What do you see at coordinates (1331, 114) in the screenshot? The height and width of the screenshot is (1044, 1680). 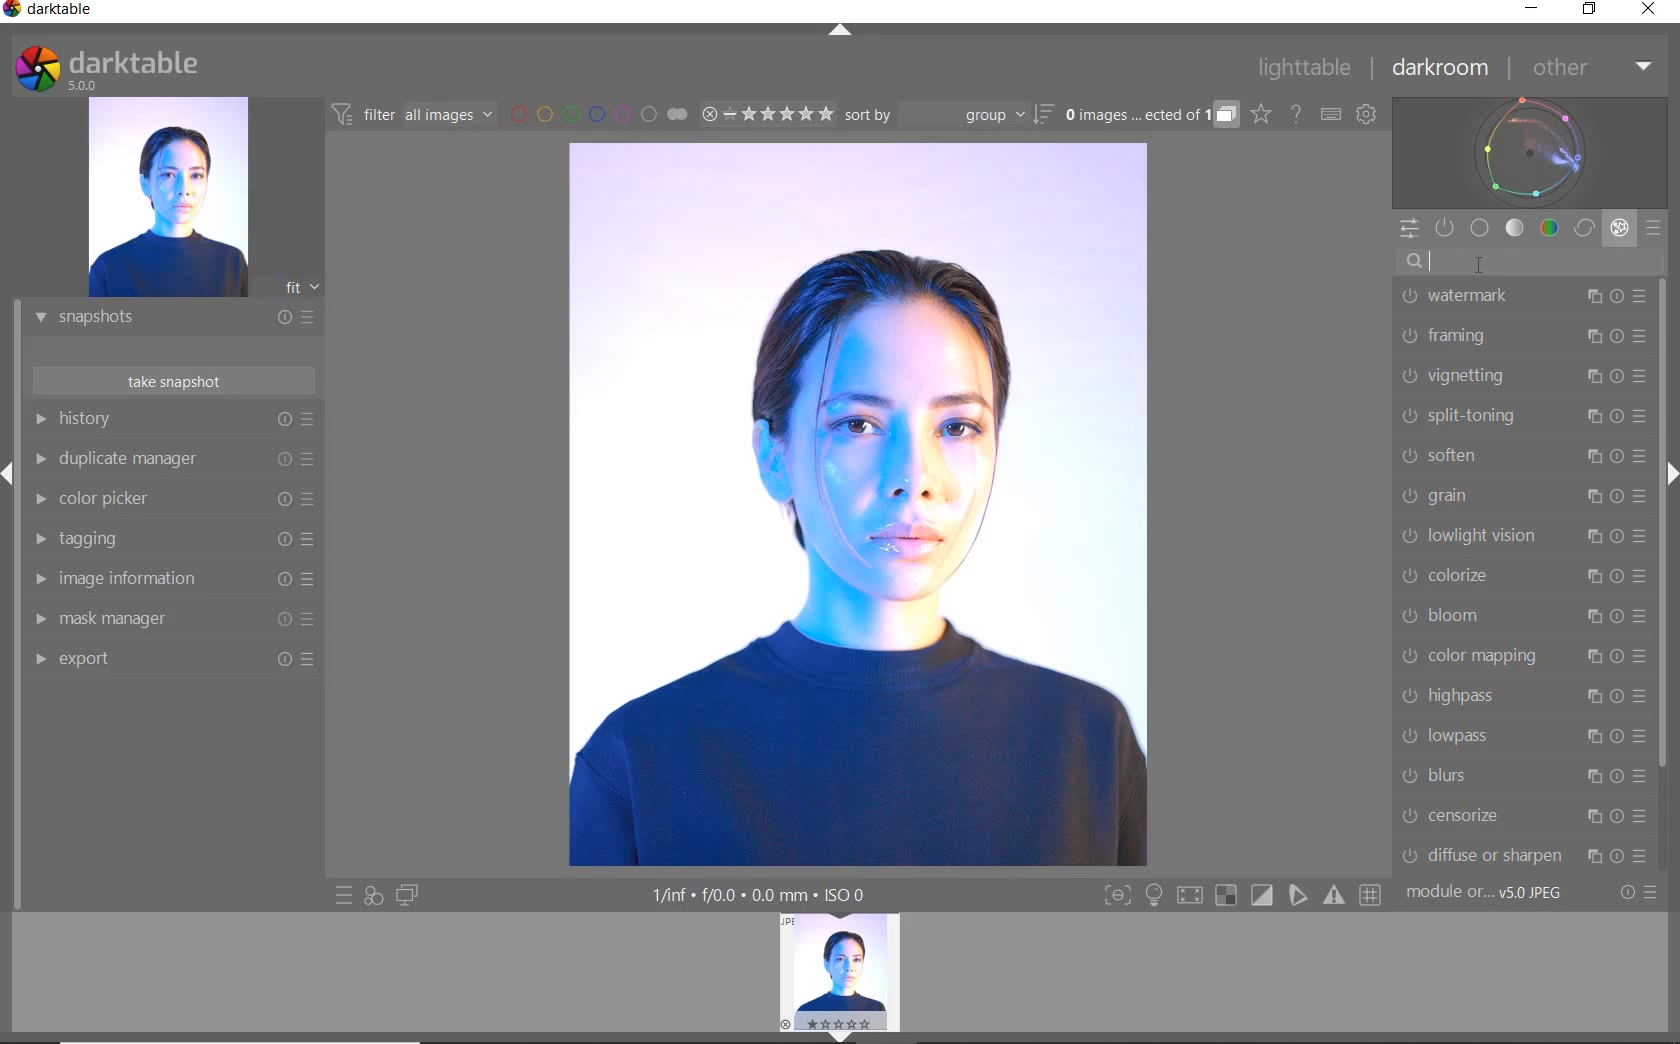 I see `SET KEYBOARD SHORTCUTS` at bounding box center [1331, 114].